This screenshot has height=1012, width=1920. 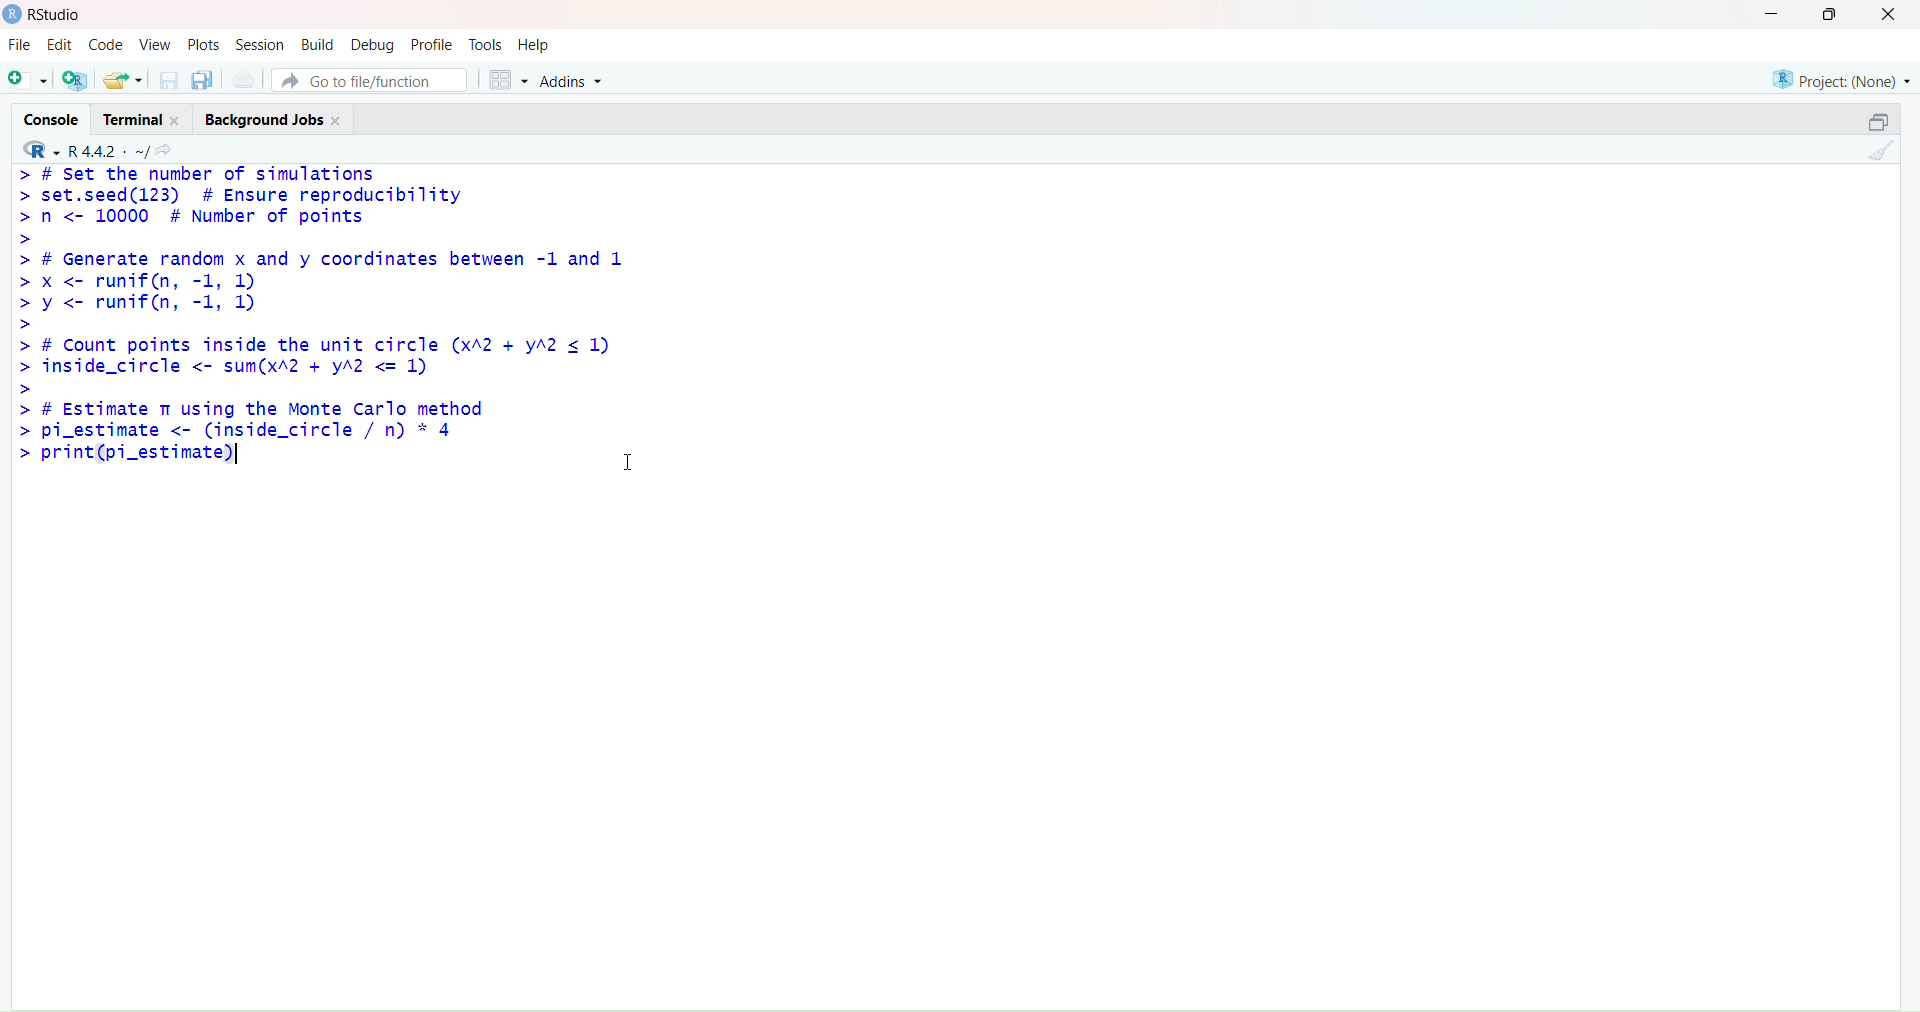 I want to click on RStudio, so click(x=49, y=17).